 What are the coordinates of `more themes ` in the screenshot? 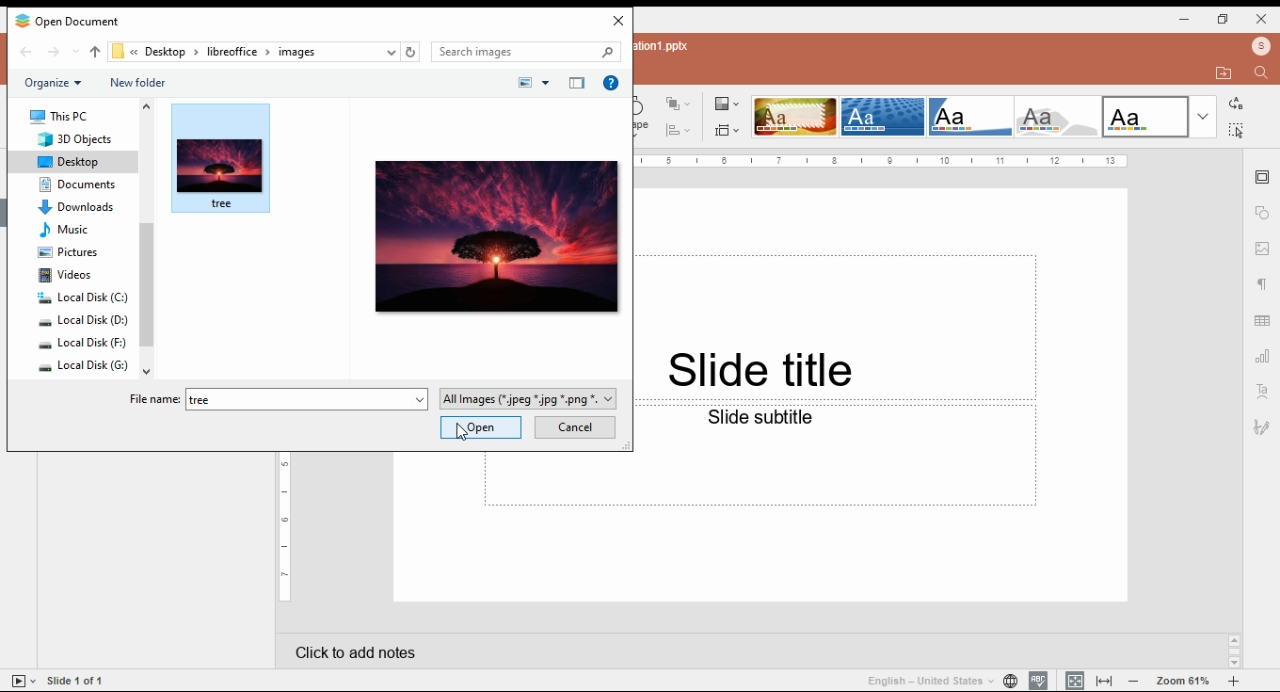 It's located at (1203, 117).